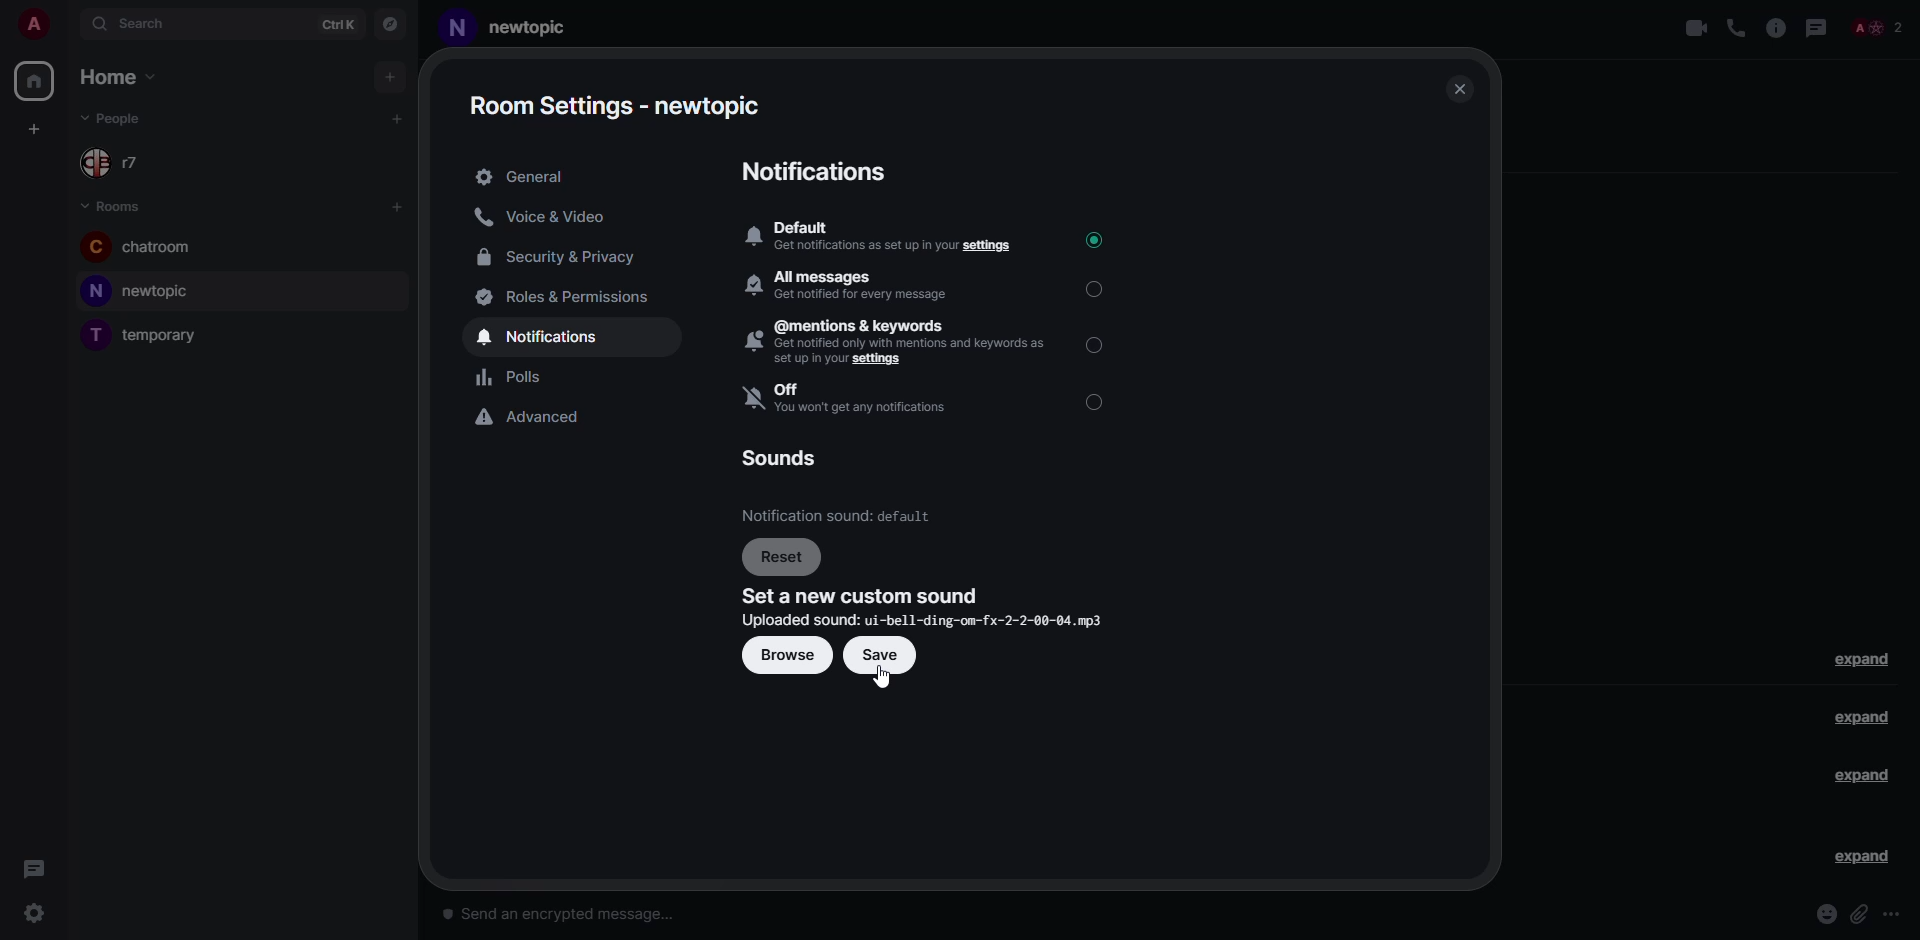 The width and height of the screenshot is (1920, 940). I want to click on search, so click(138, 25).